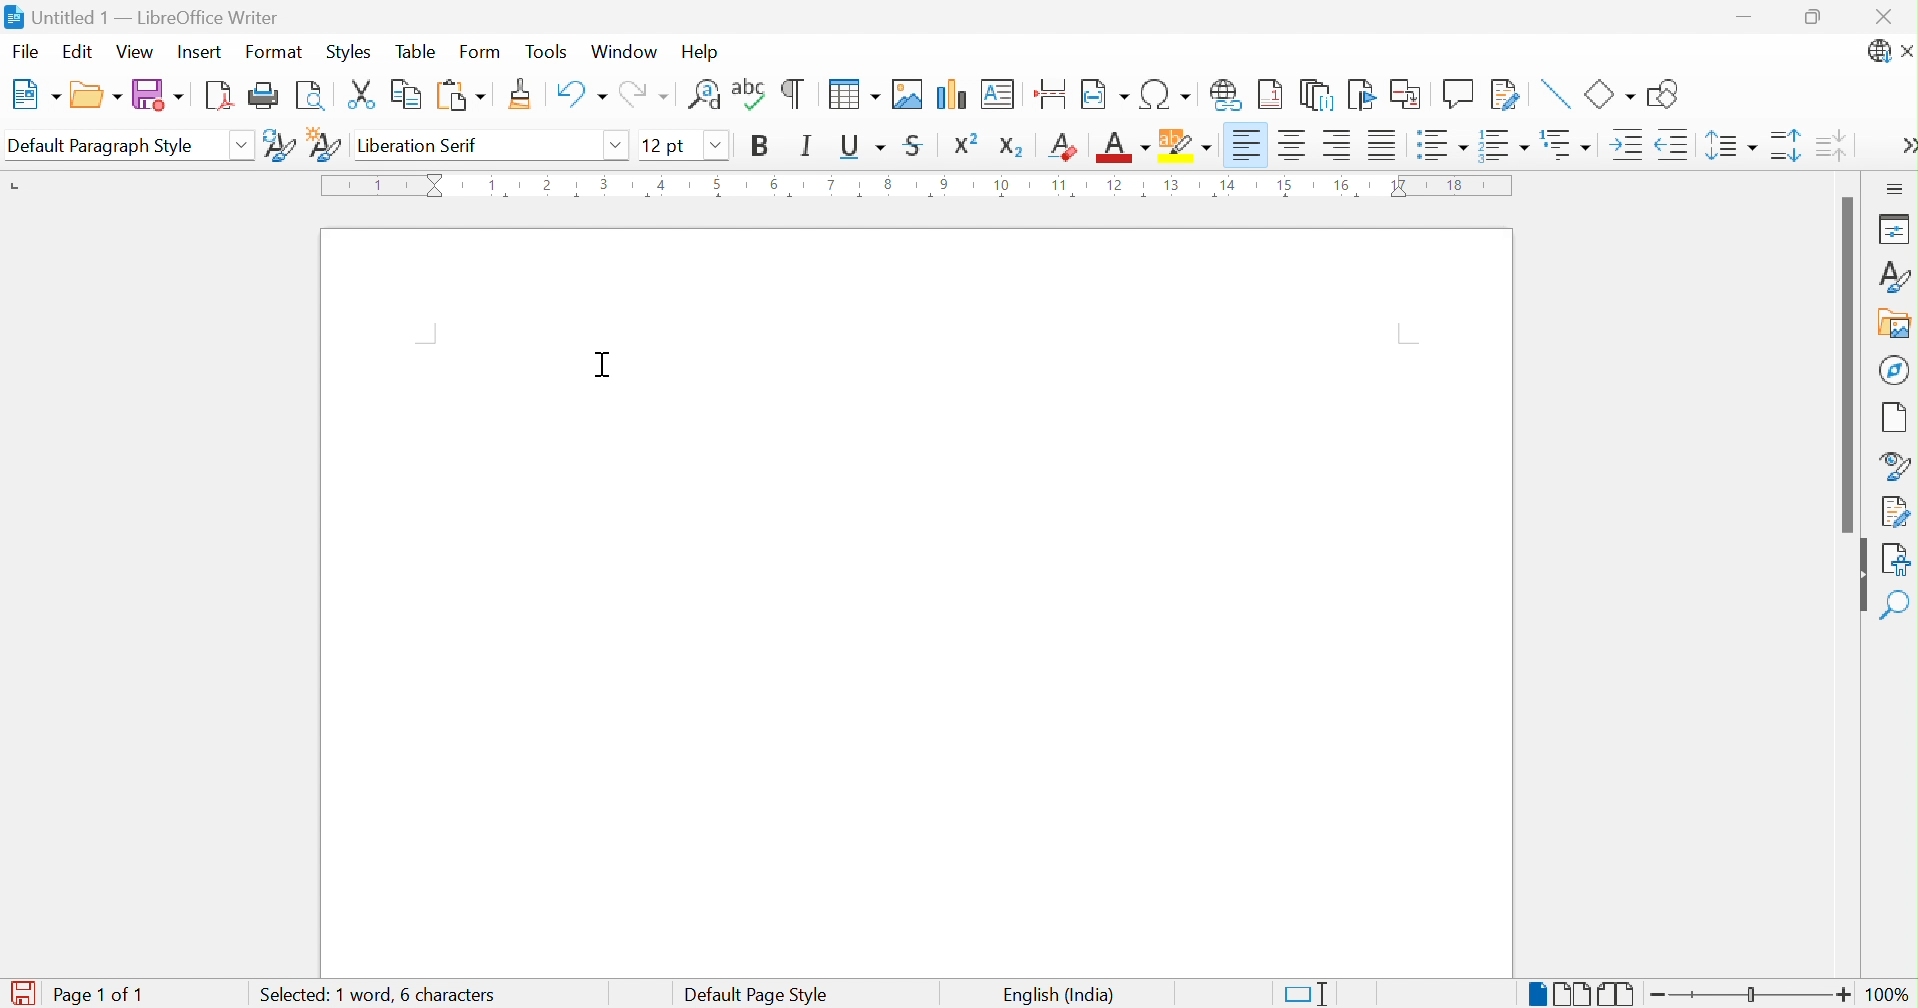 Image resolution: width=1918 pixels, height=1008 pixels. I want to click on Ruler, so click(916, 187).